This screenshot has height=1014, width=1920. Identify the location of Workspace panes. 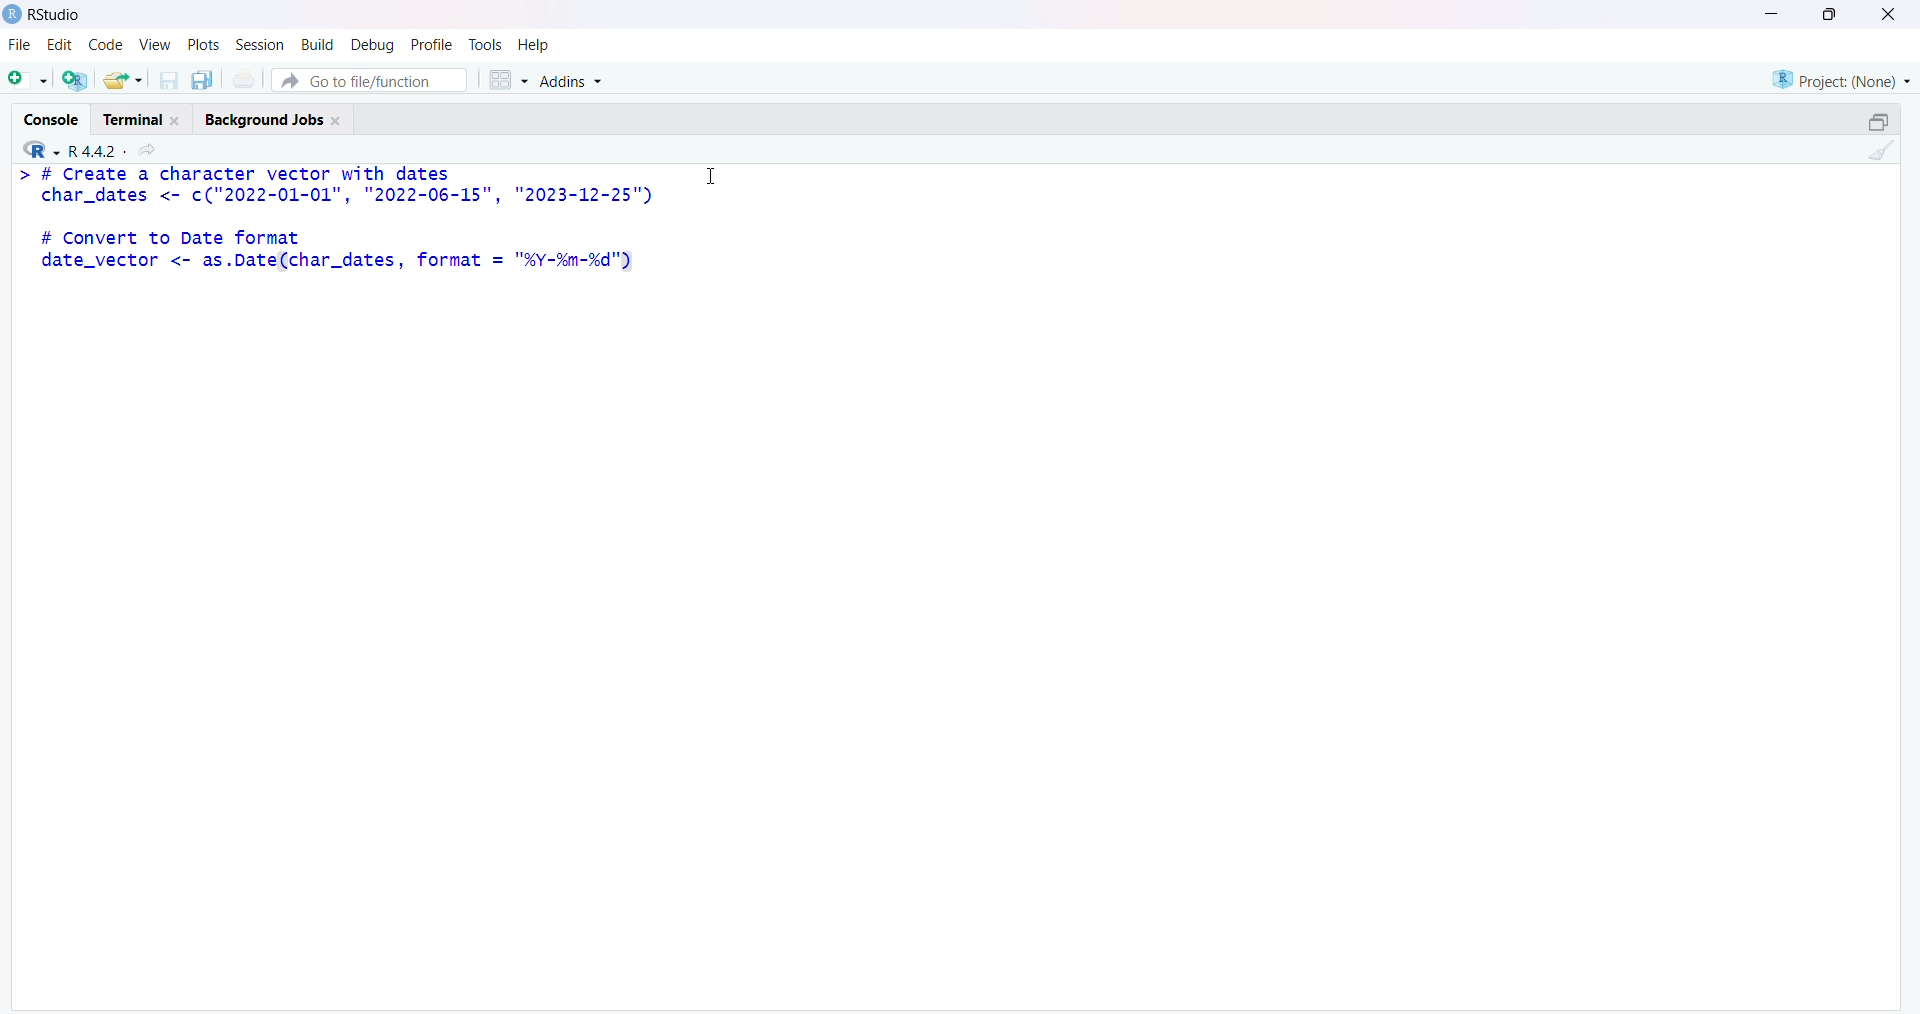
(508, 77).